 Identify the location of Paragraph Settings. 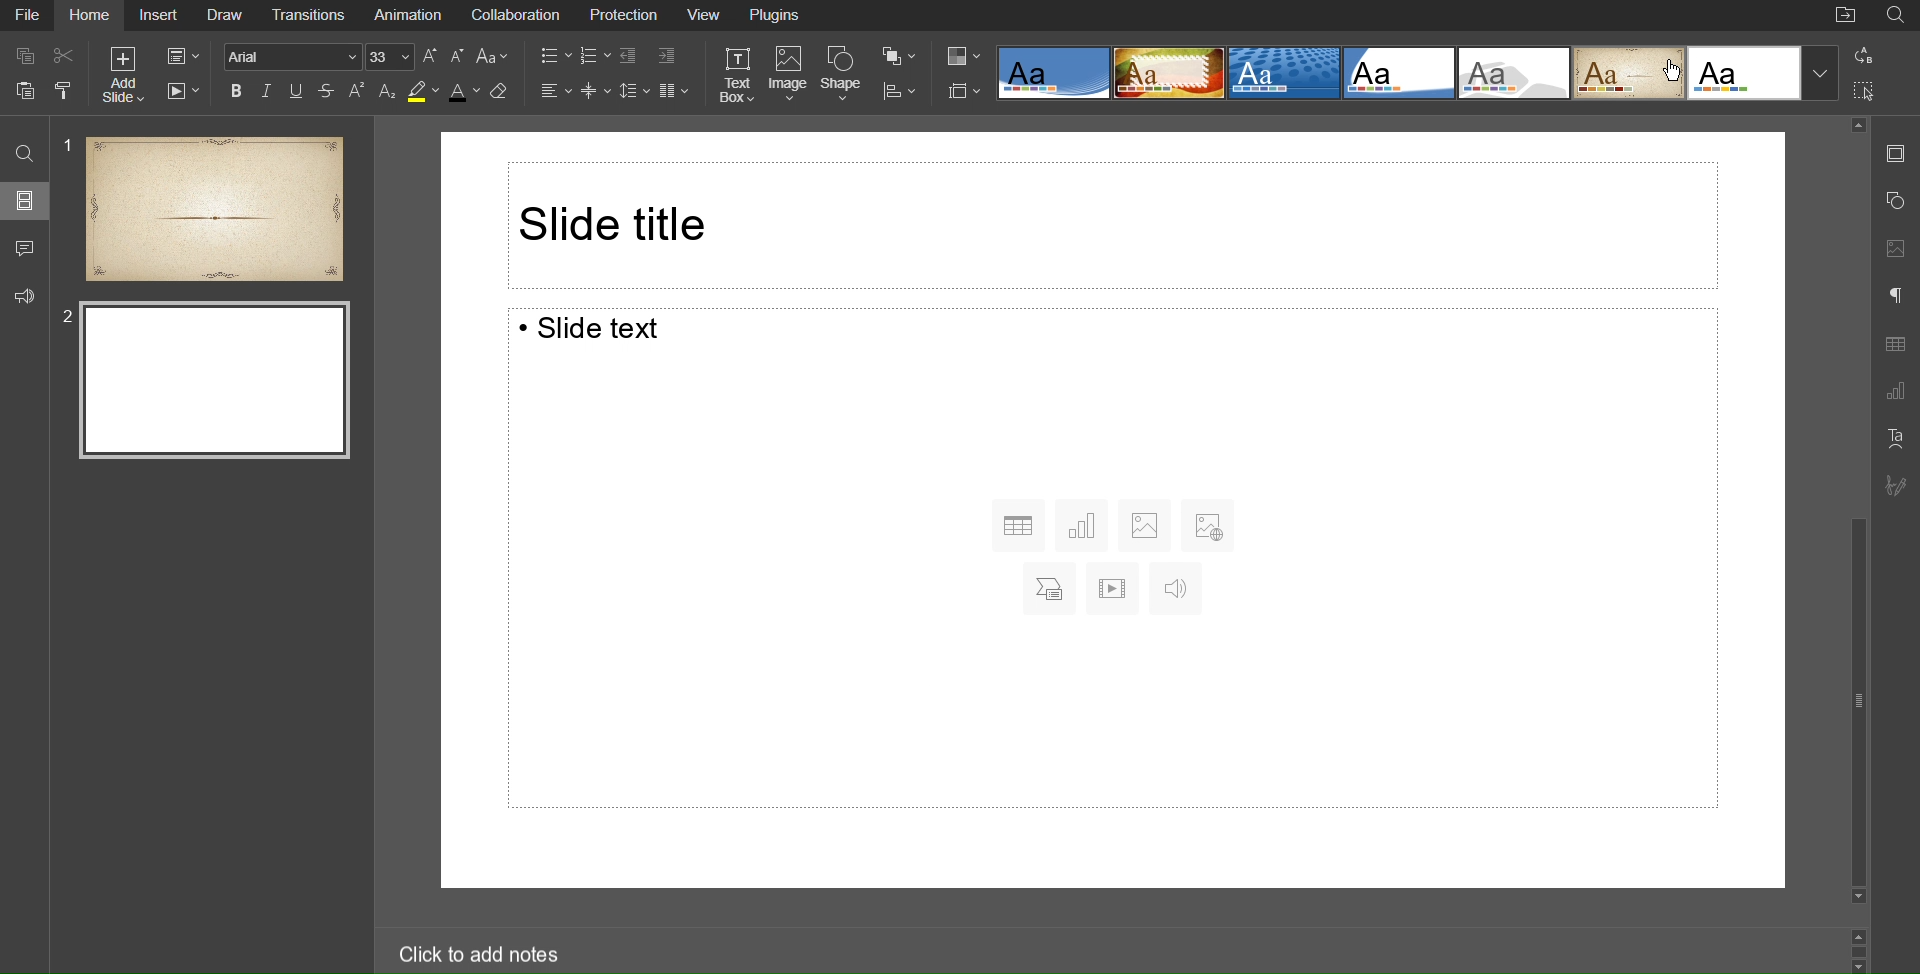
(1896, 298).